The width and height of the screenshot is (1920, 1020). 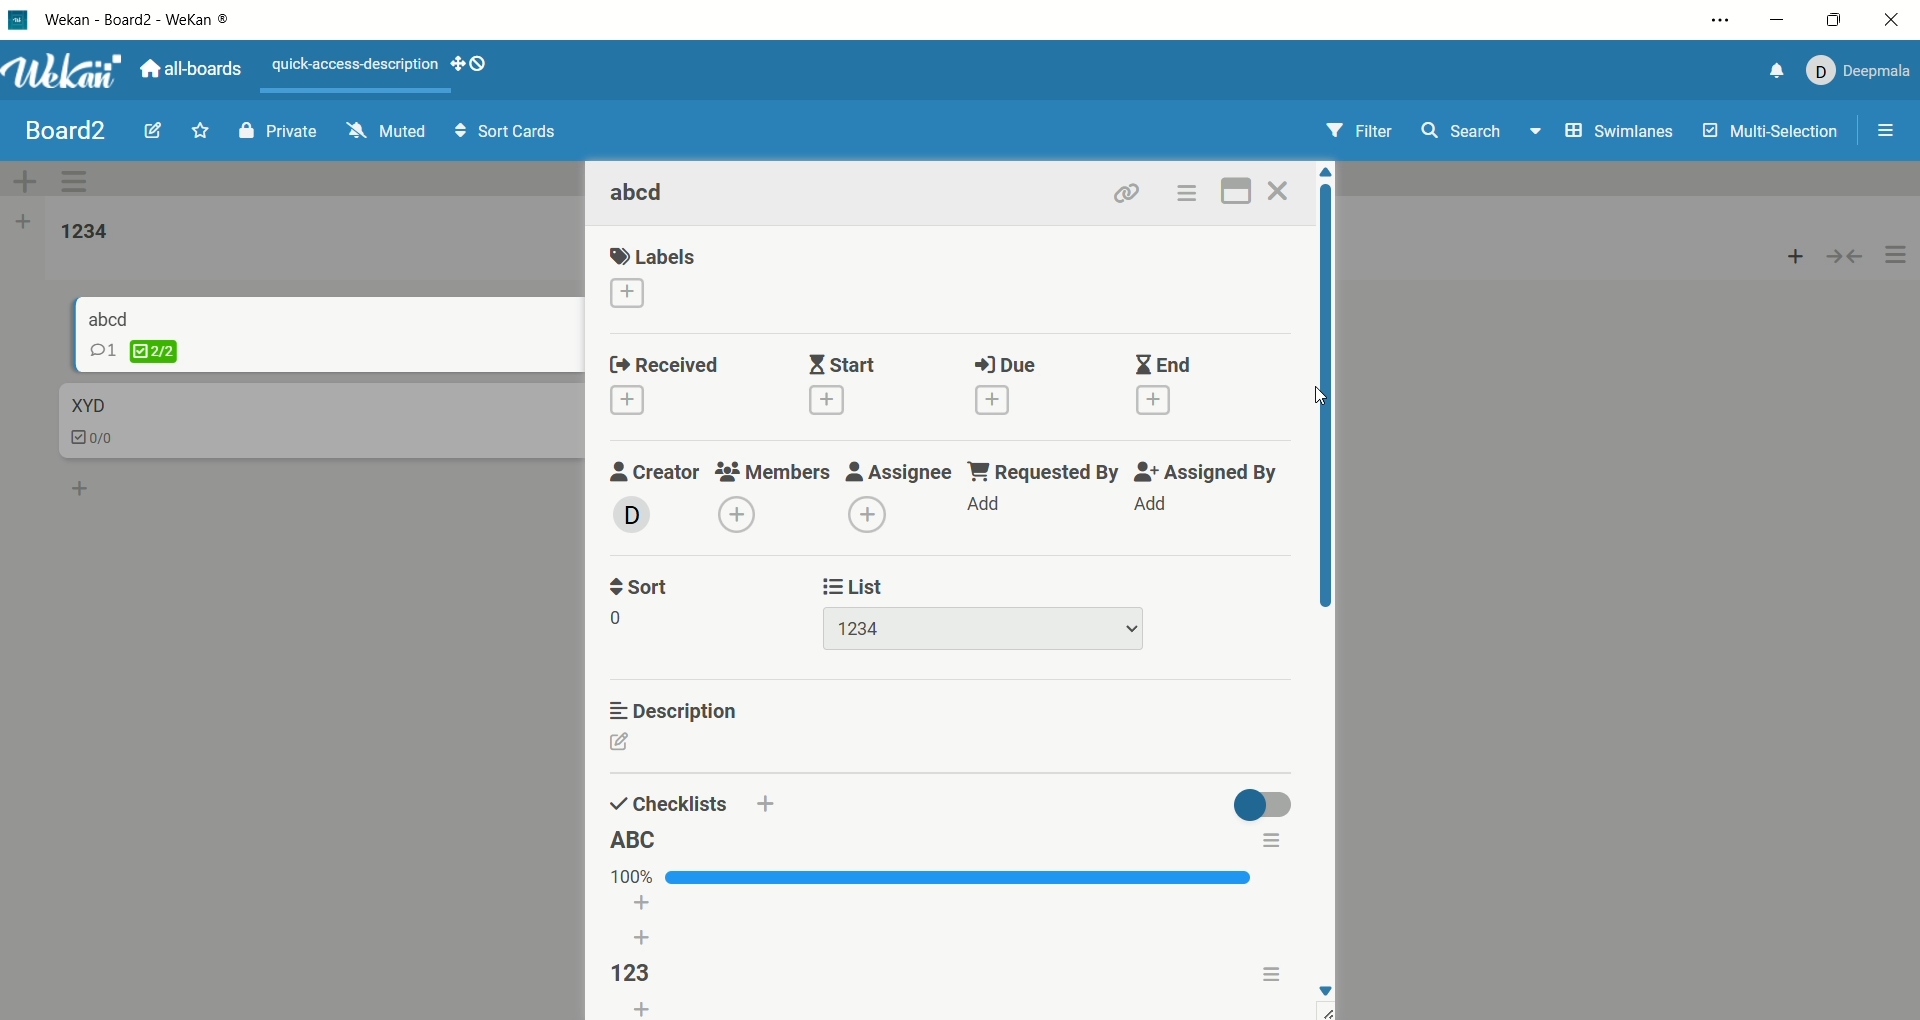 What do you see at coordinates (1007, 365) in the screenshot?
I see `due` at bounding box center [1007, 365].